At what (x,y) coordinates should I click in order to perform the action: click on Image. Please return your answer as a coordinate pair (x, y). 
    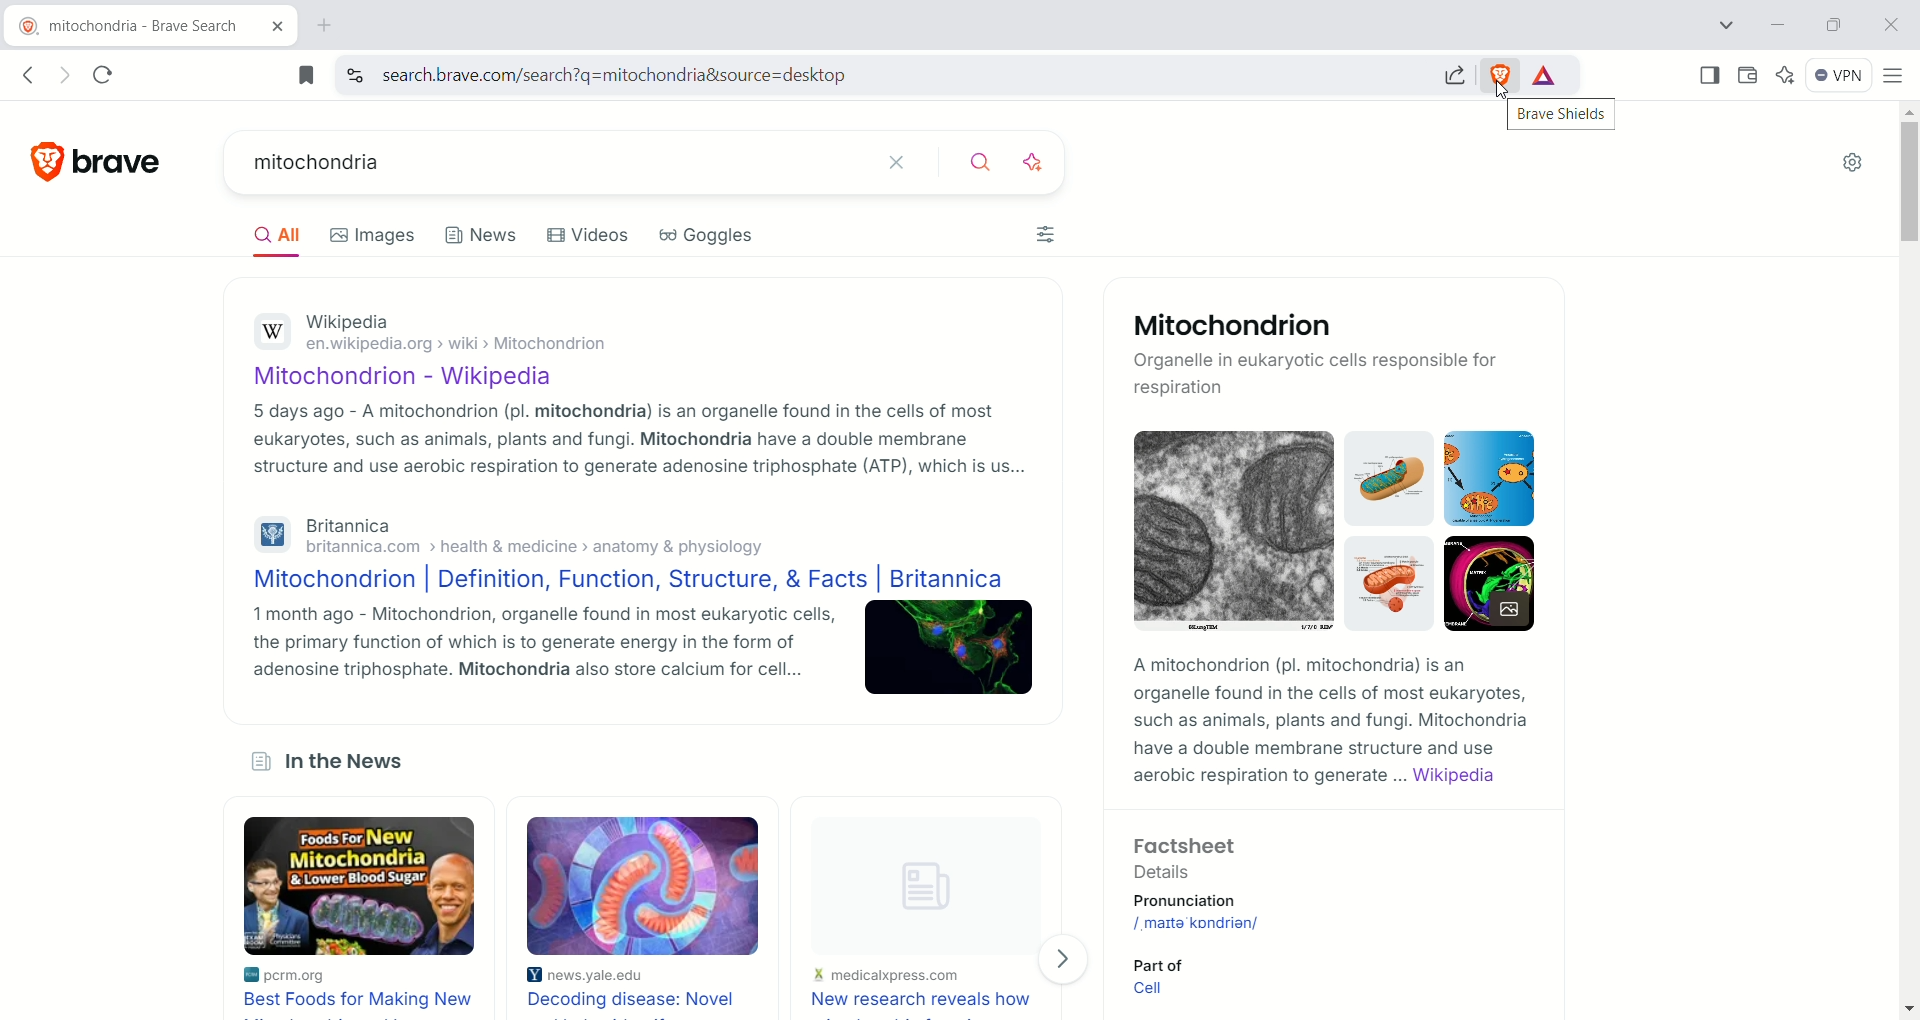
    Looking at the image, I should click on (1489, 478).